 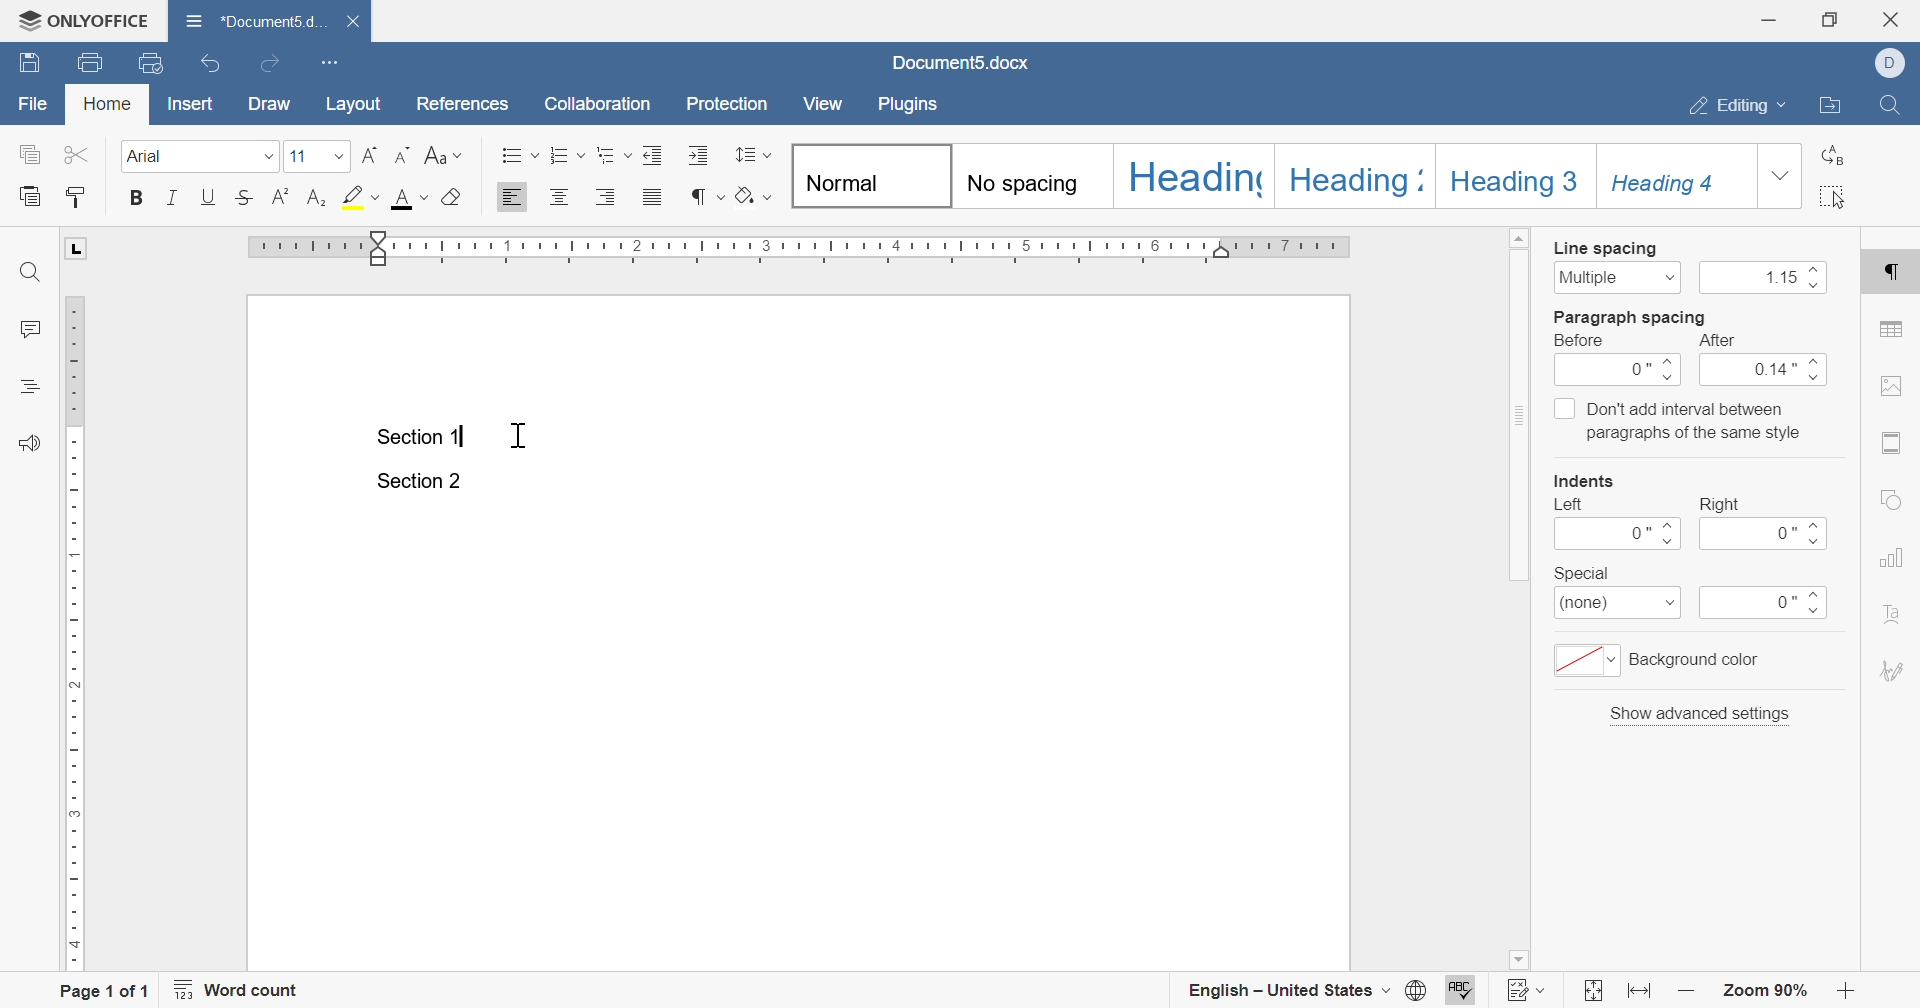 What do you see at coordinates (209, 63) in the screenshot?
I see `undo` at bounding box center [209, 63].